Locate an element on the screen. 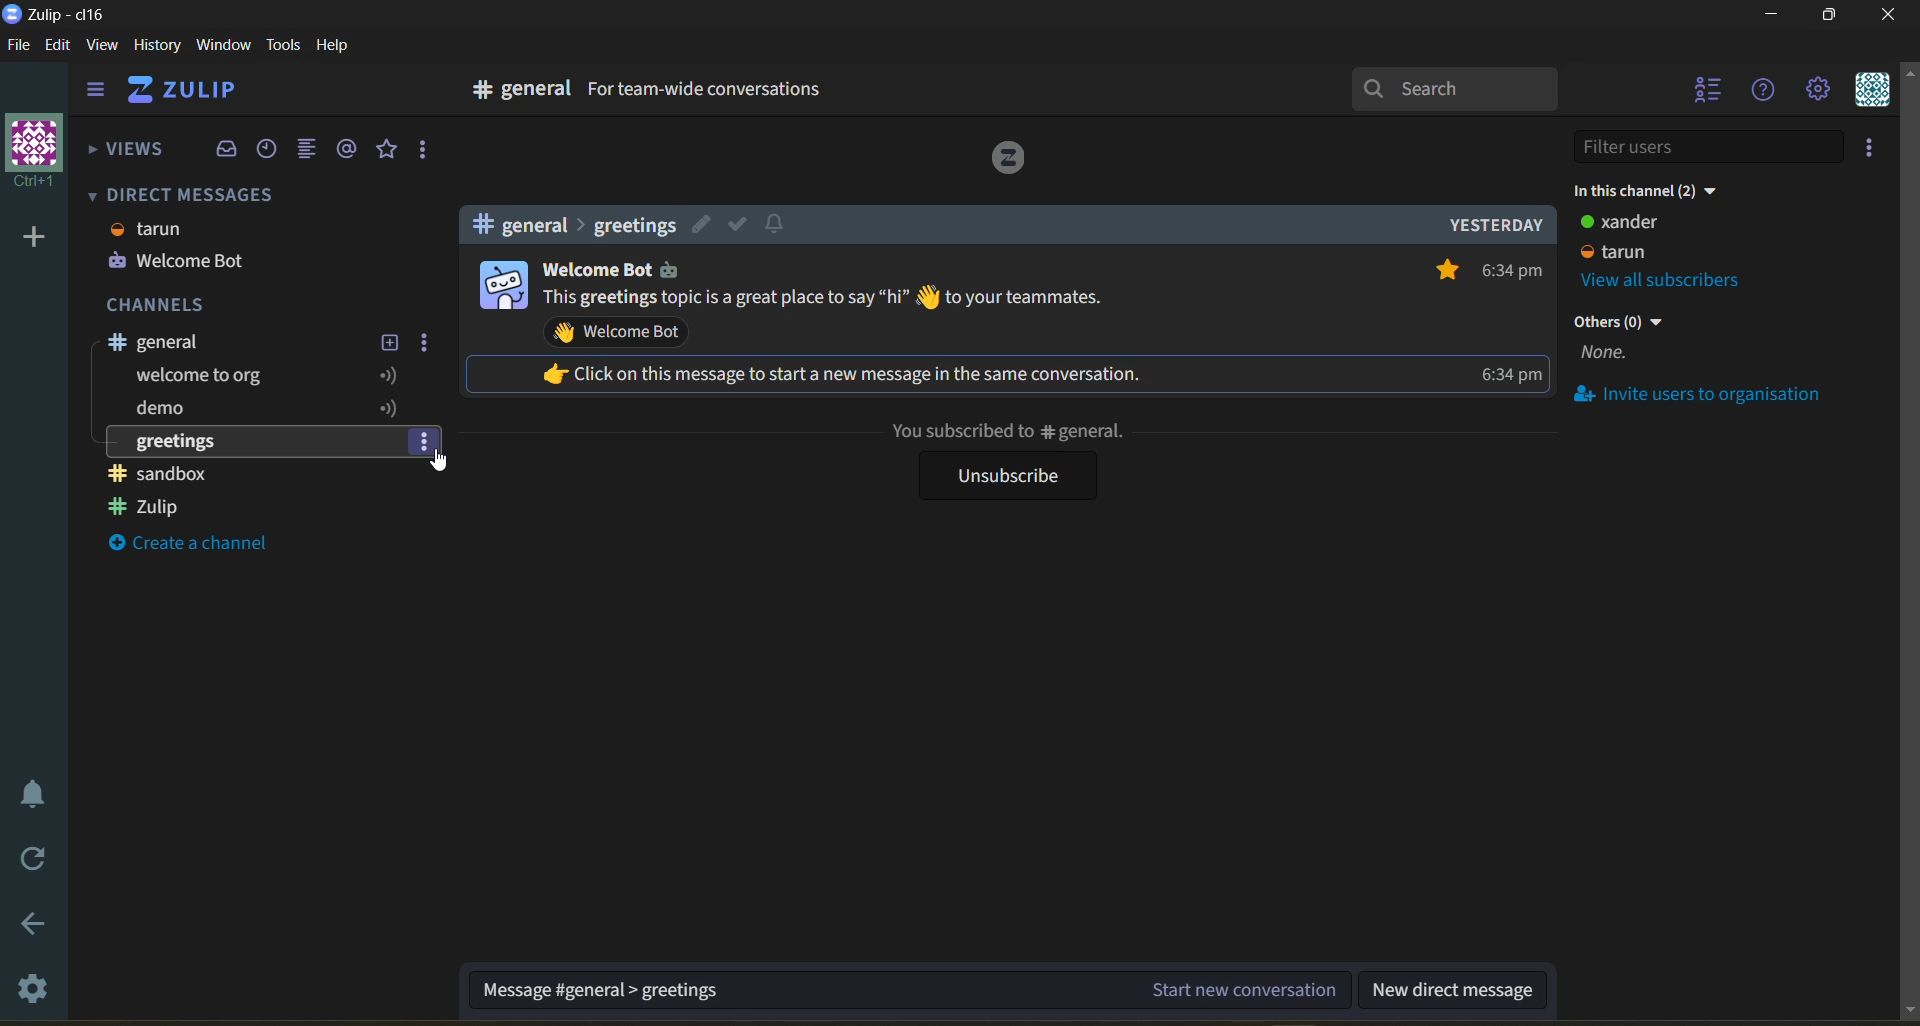  welcome bot is located at coordinates (179, 261).